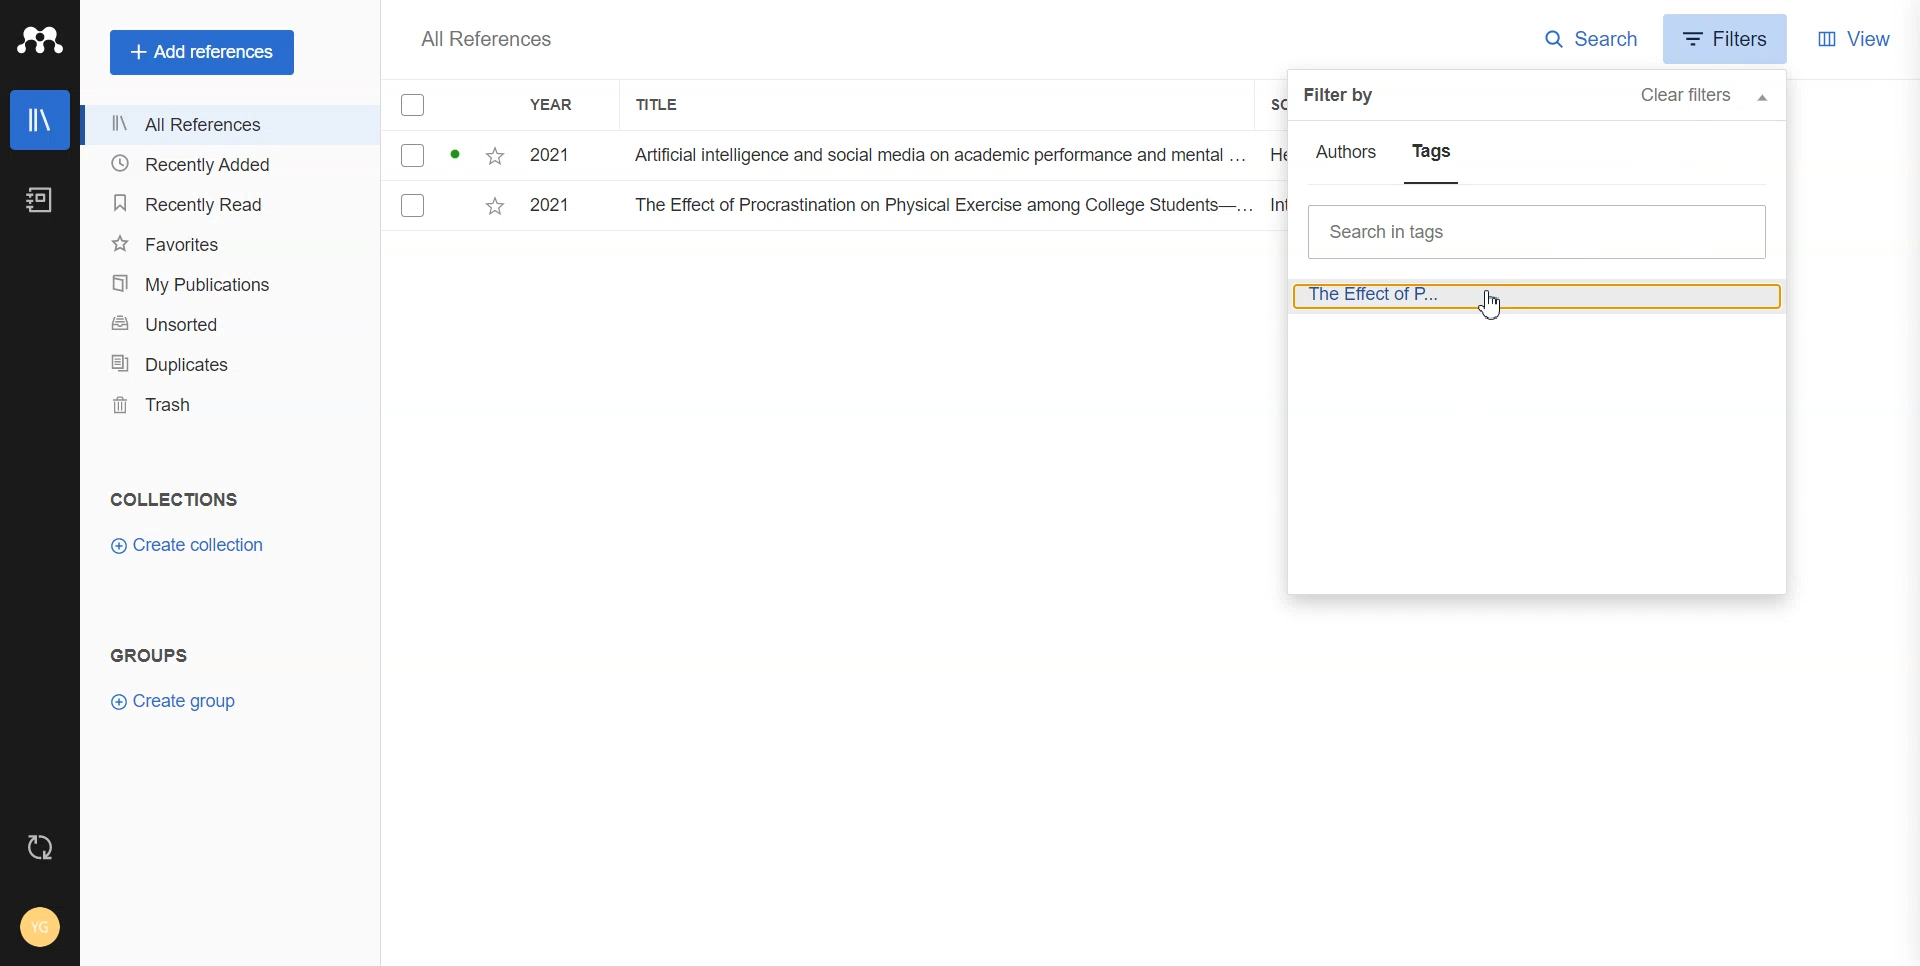 This screenshot has width=1920, height=966. Describe the element at coordinates (201, 52) in the screenshot. I see `+ Add references` at that location.